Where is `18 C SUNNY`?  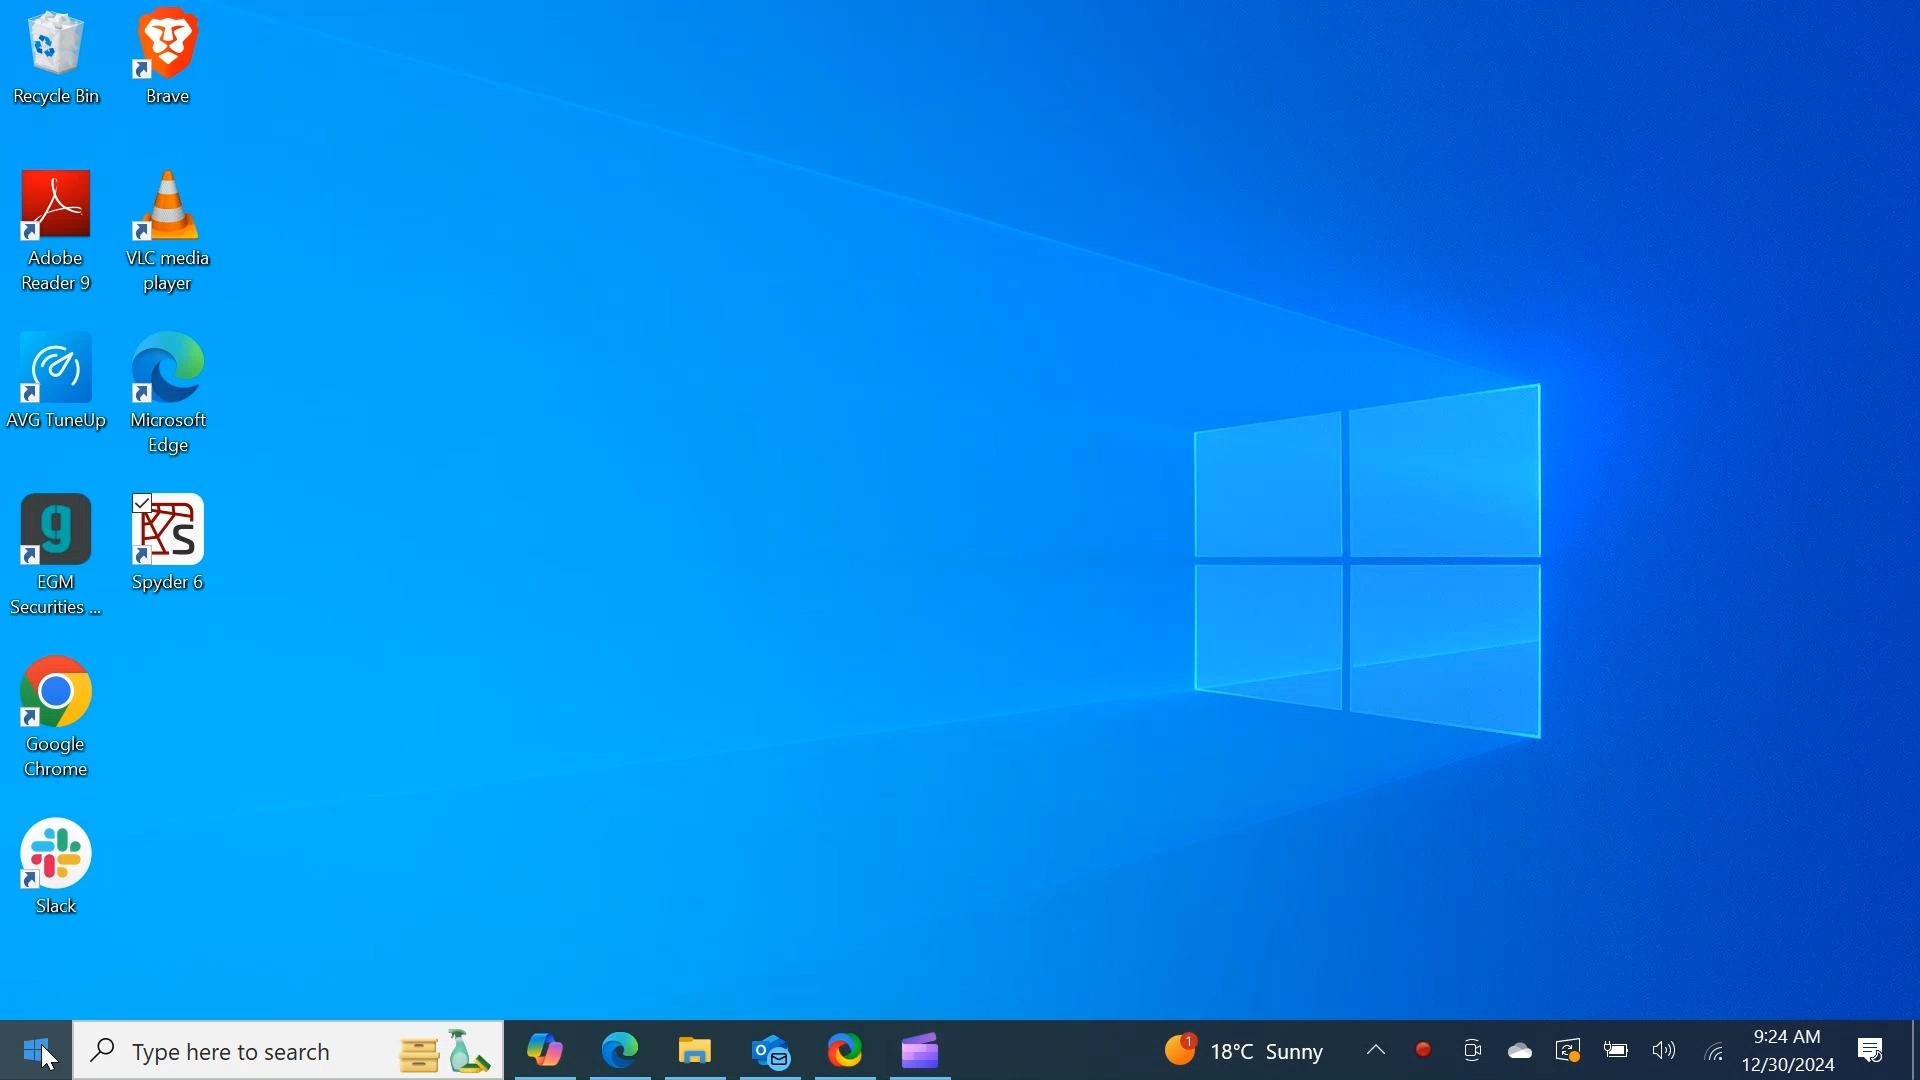 18 C SUNNY is located at coordinates (1264, 1047).